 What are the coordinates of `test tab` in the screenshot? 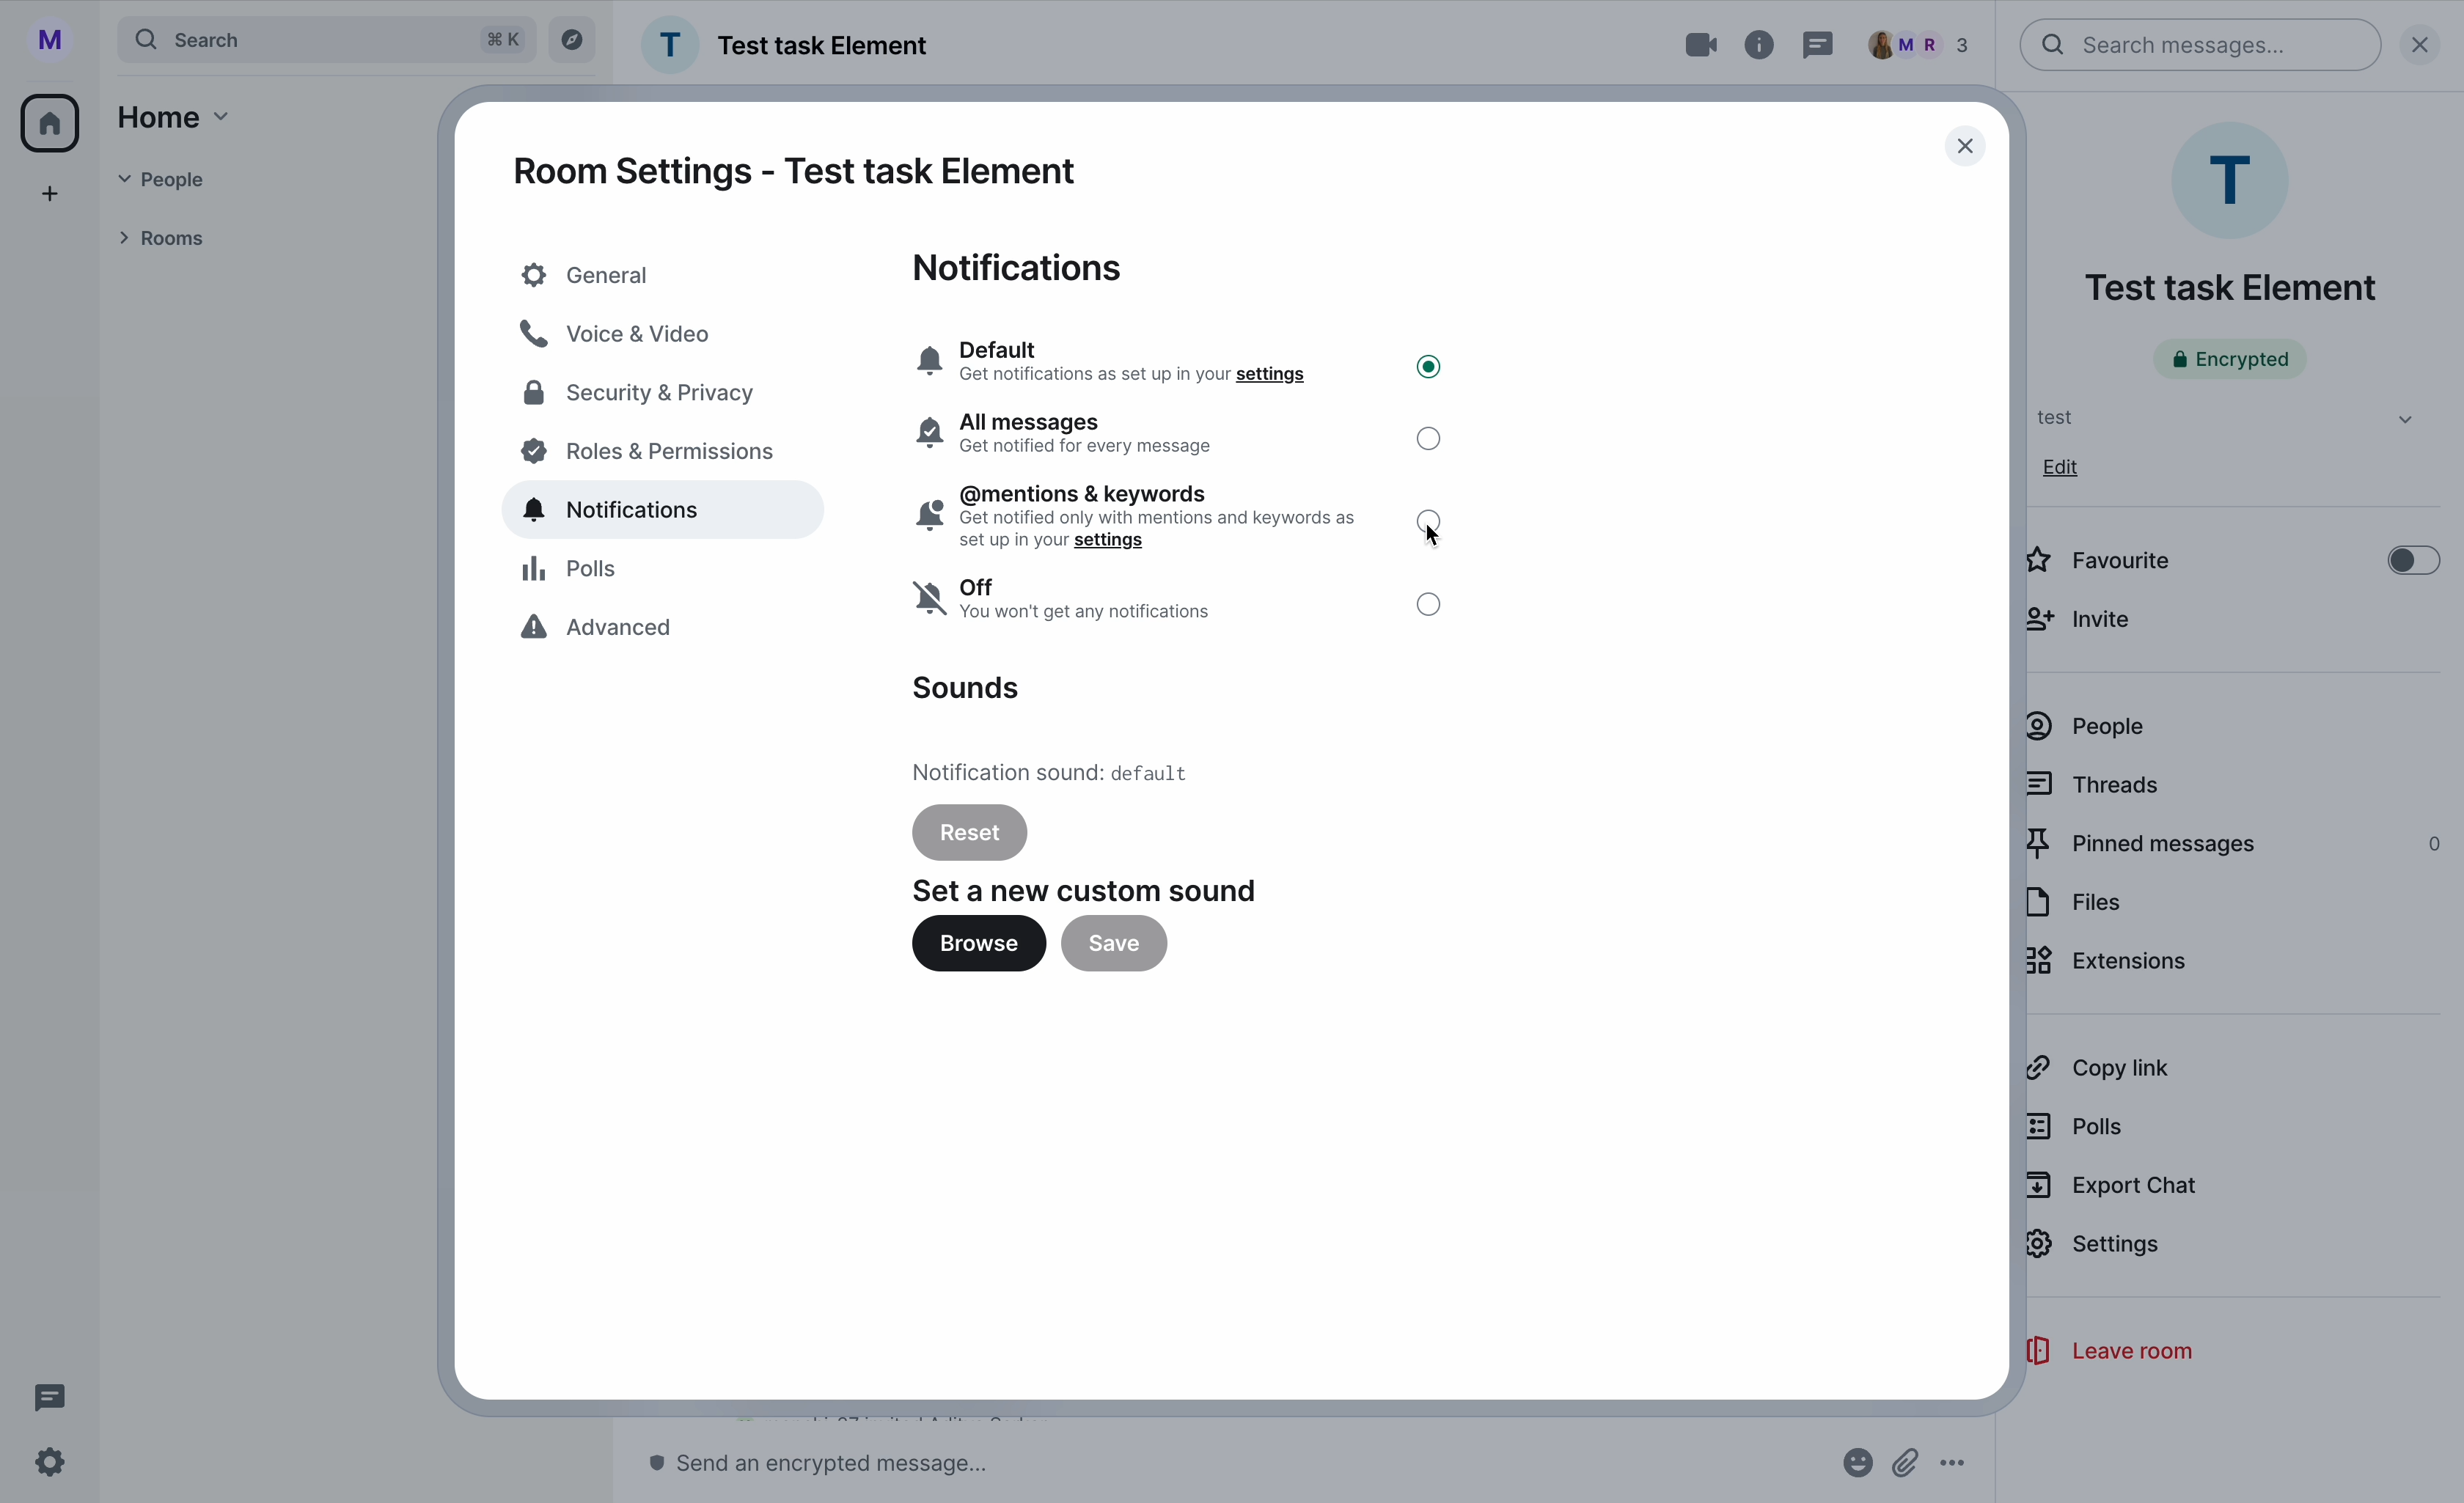 It's located at (2217, 417).